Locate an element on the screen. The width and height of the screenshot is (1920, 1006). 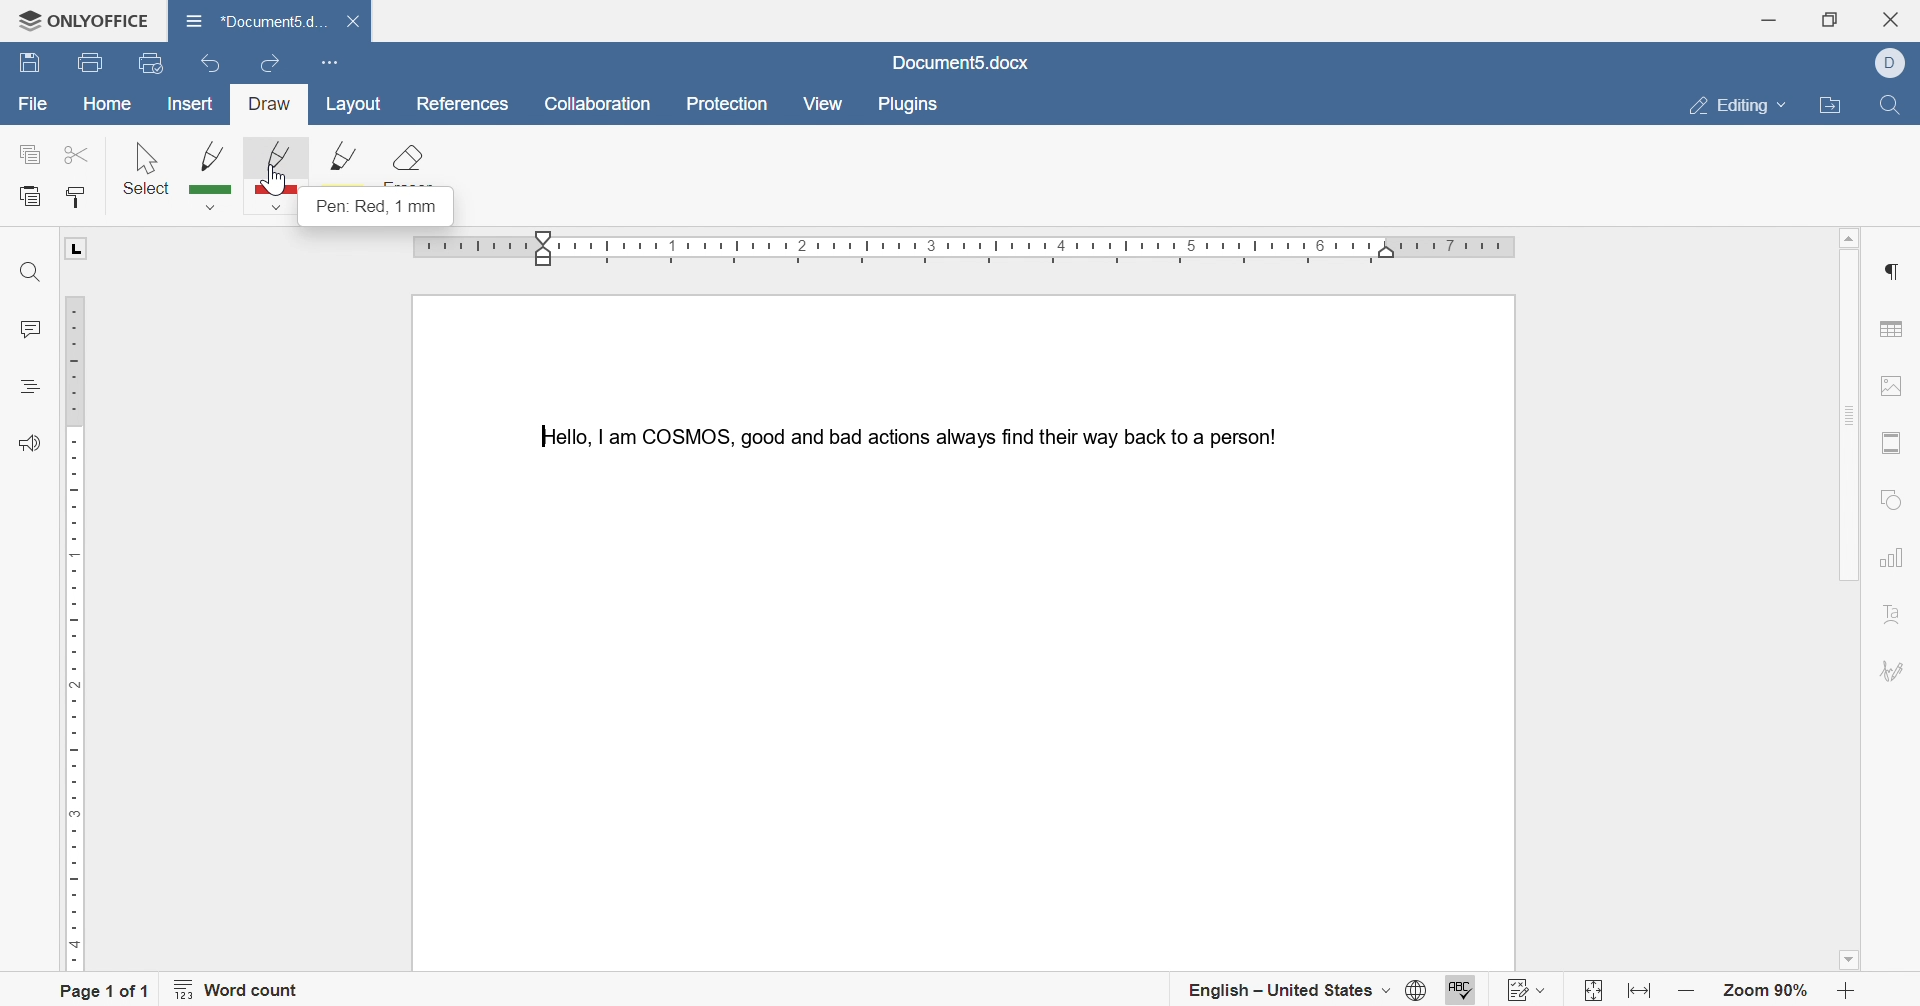
header and footer settings is located at coordinates (1891, 444).